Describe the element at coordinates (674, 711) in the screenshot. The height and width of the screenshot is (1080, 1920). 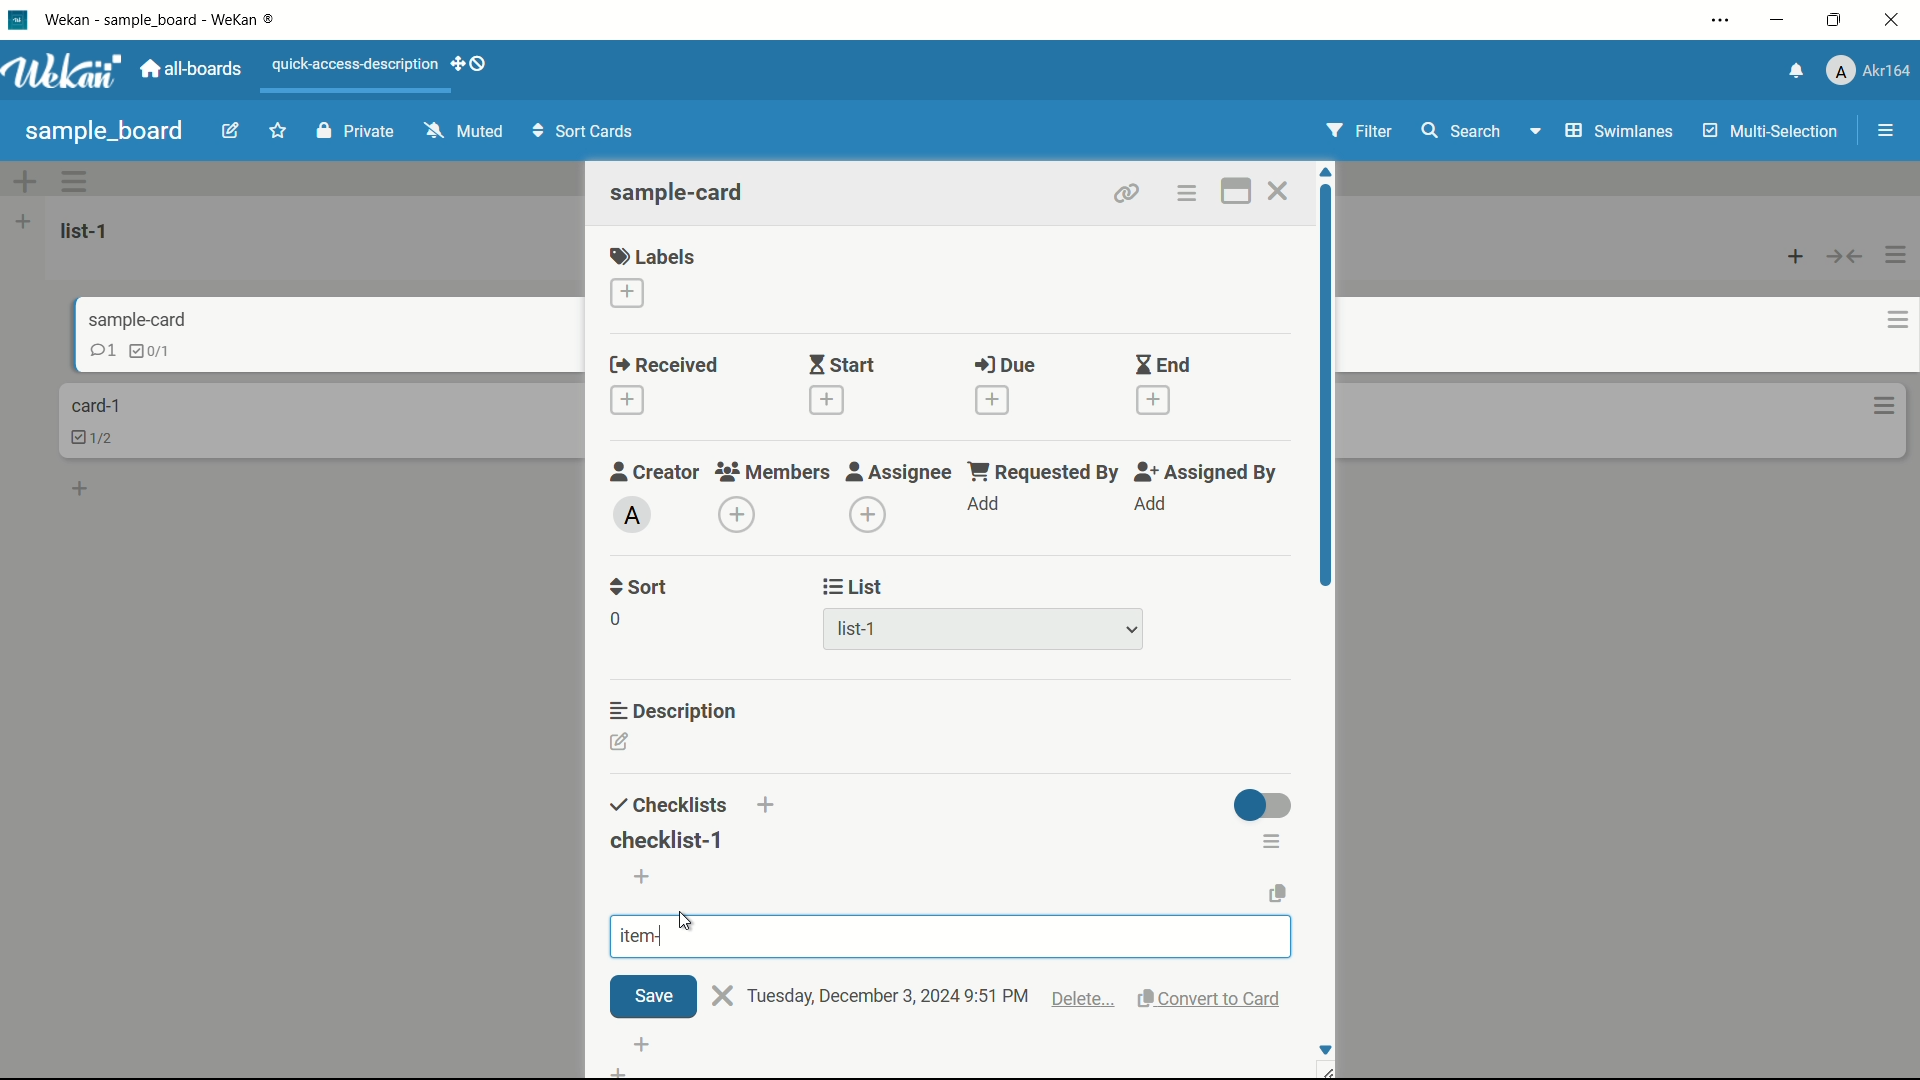
I see `description` at that location.